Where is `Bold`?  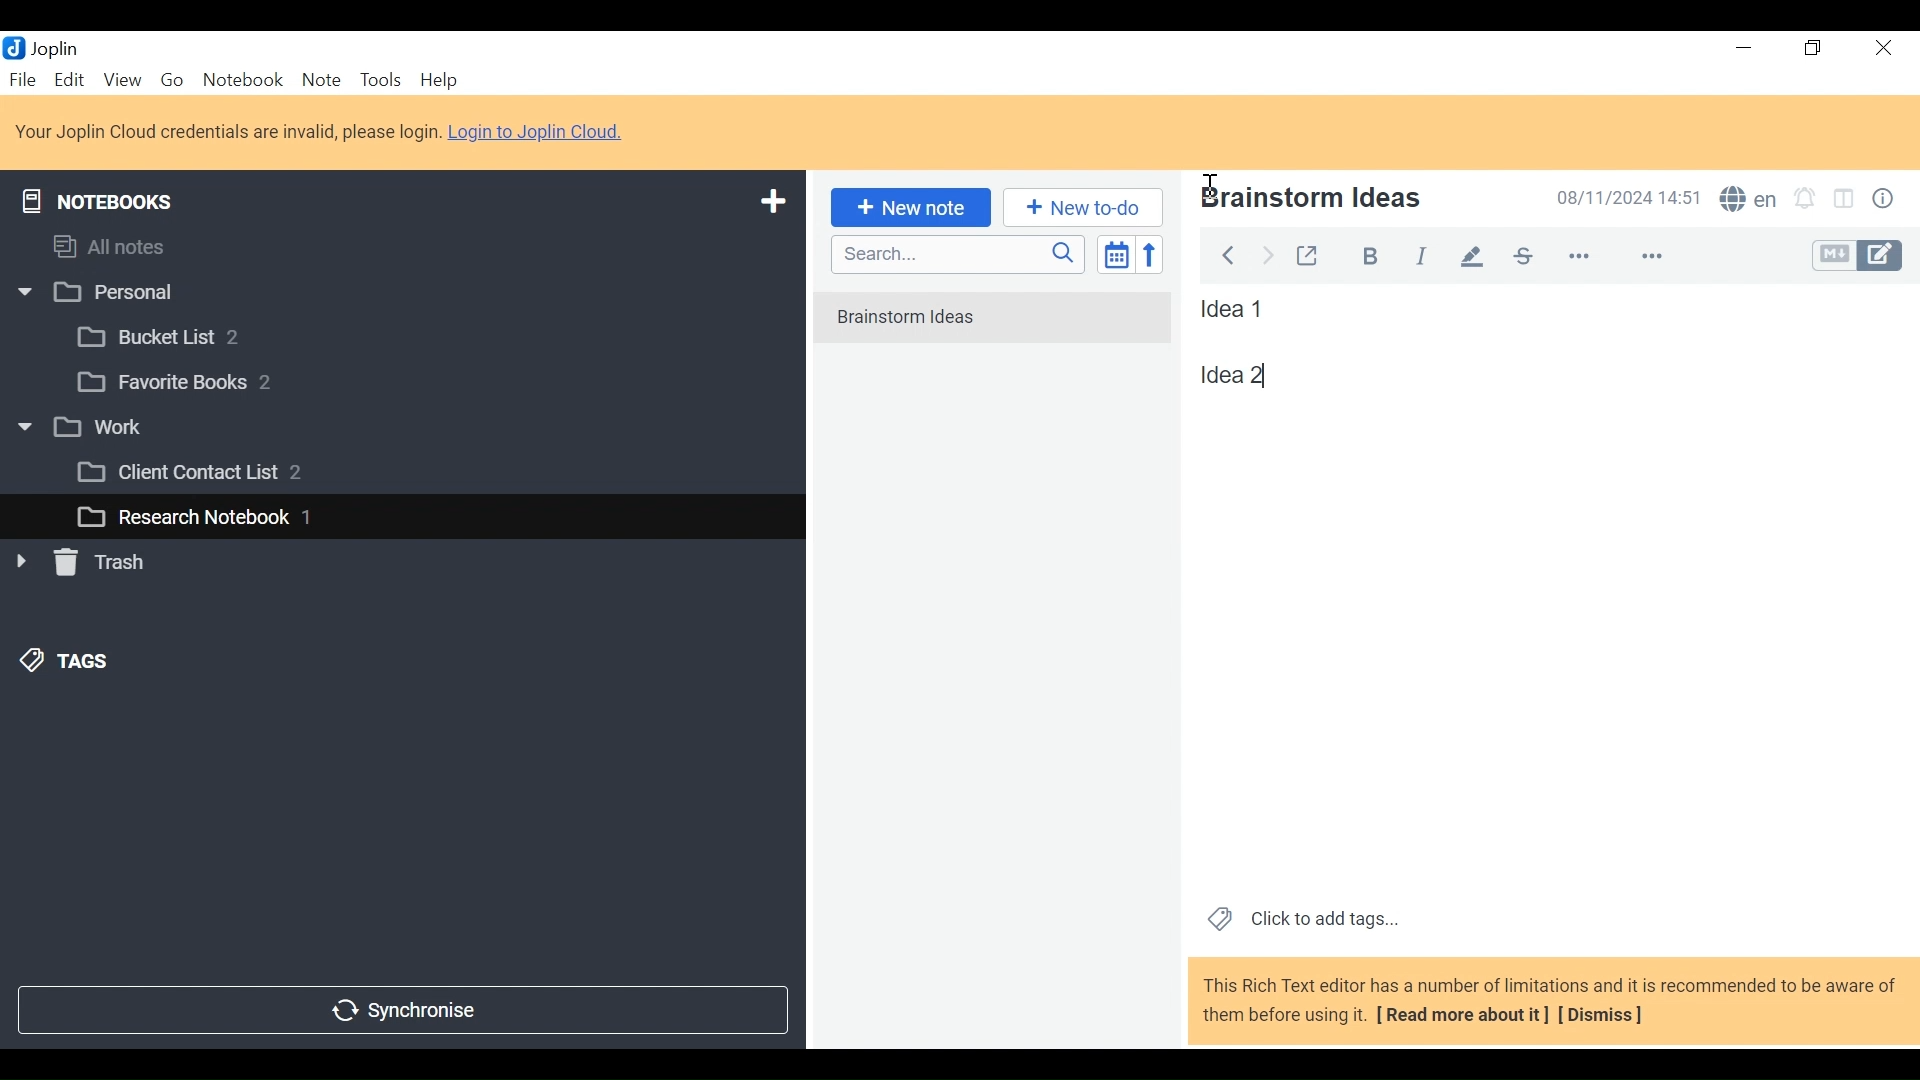
Bold is located at coordinates (1361, 253).